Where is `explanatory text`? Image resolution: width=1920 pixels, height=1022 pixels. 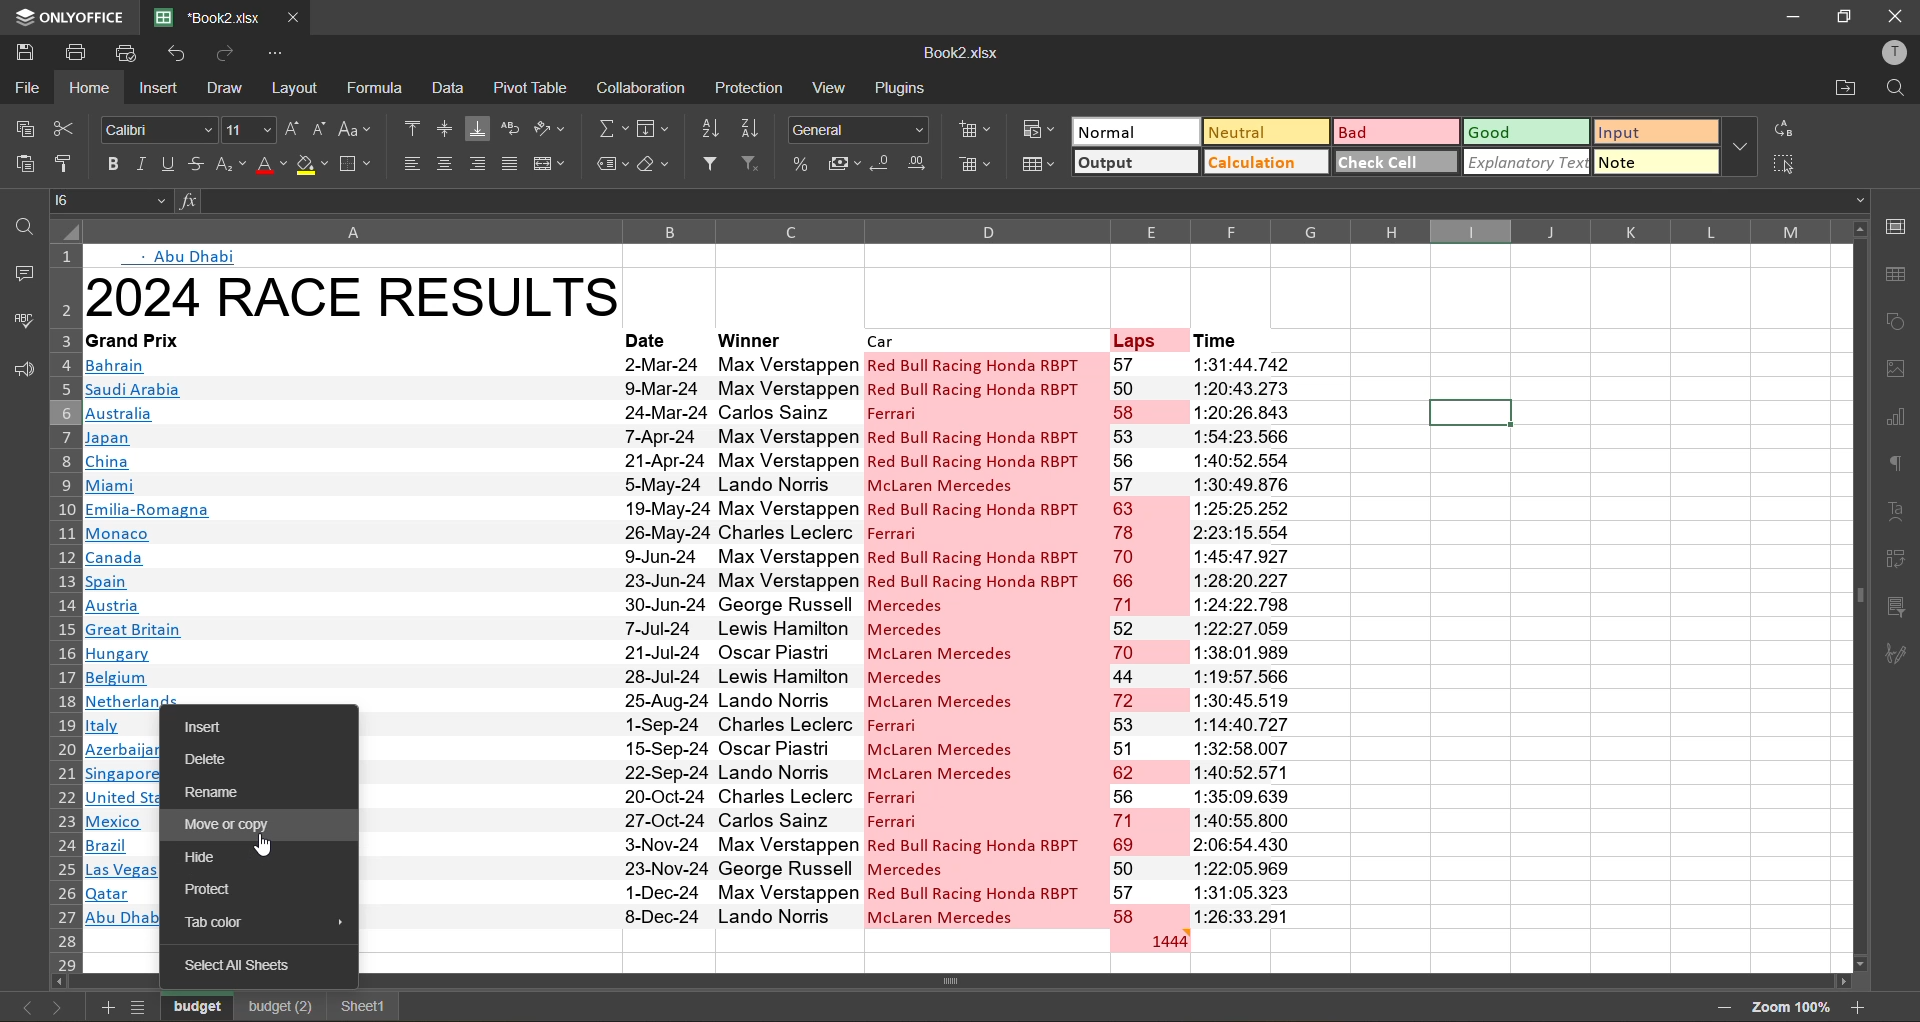 explanatory text is located at coordinates (1528, 161).